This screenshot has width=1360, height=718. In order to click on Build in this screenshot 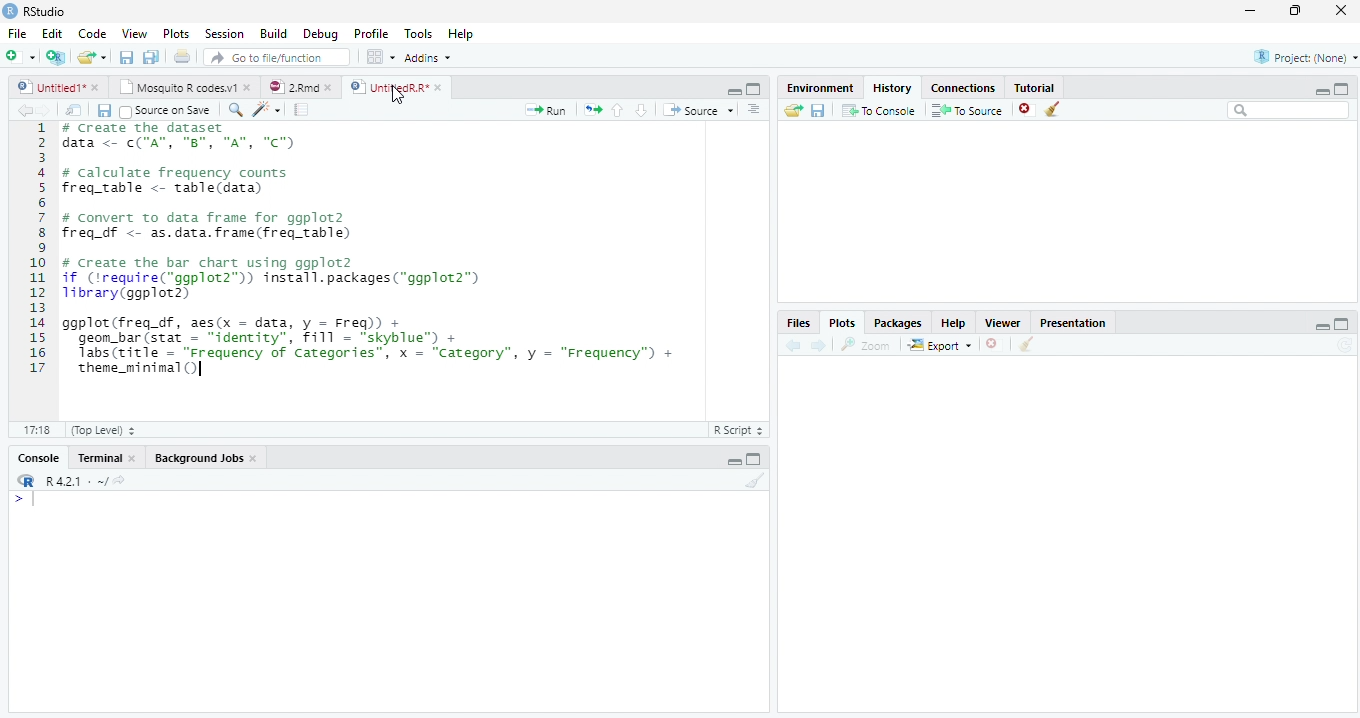, I will do `click(275, 34)`.